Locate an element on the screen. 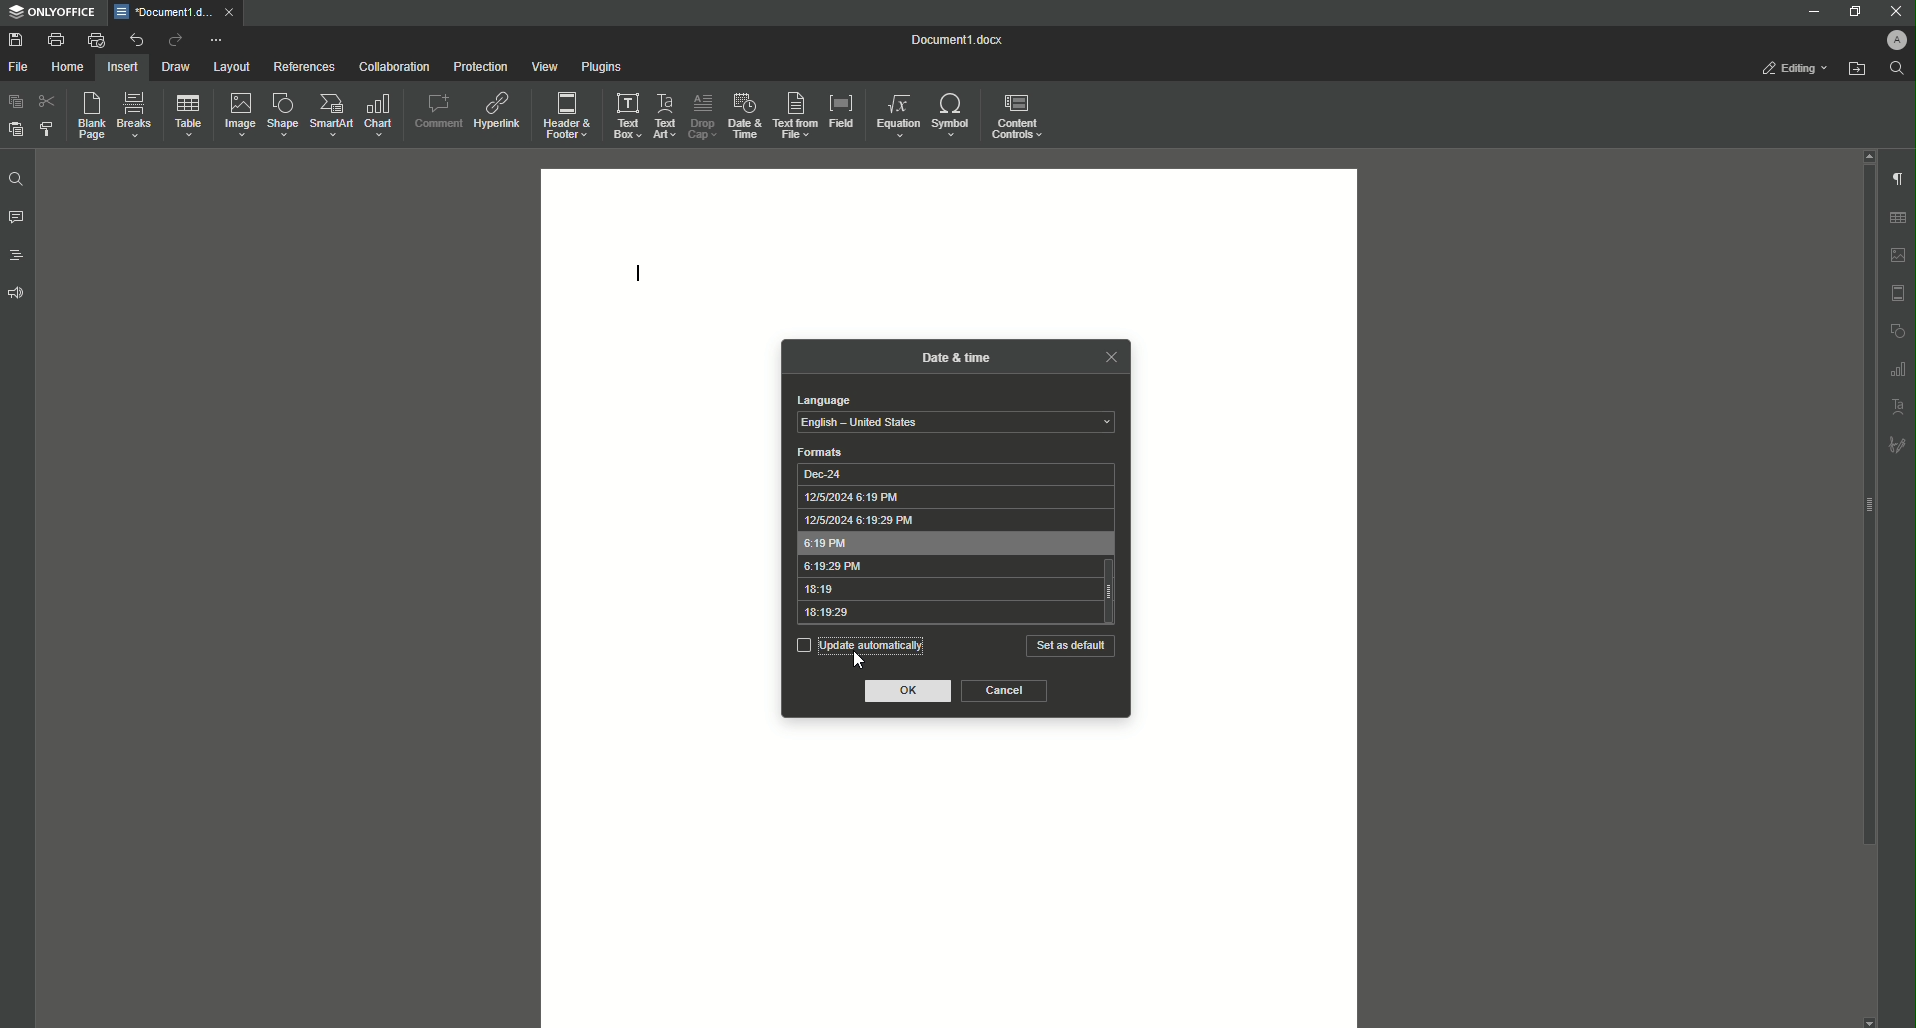 The image size is (1916, 1028). Table is located at coordinates (184, 115).